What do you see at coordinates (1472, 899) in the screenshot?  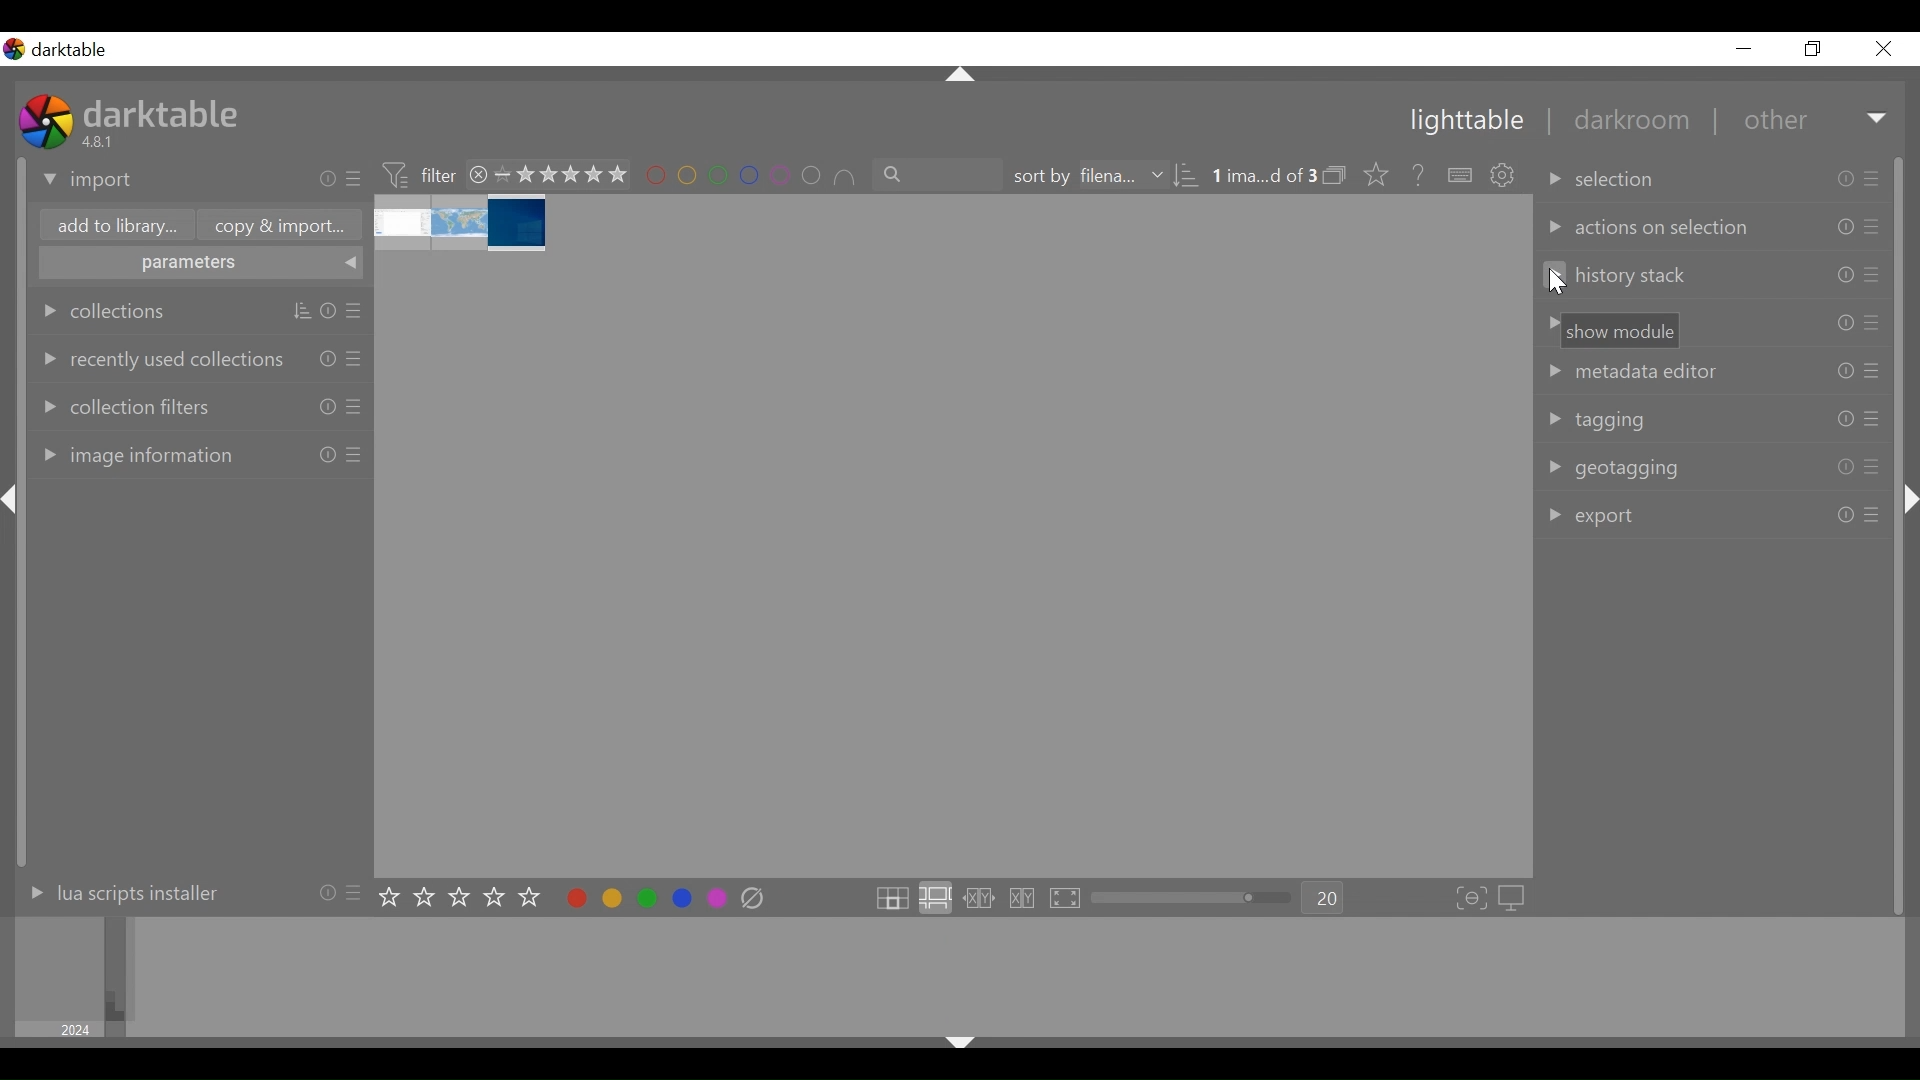 I see `toggle focus-peaking mode` at bounding box center [1472, 899].